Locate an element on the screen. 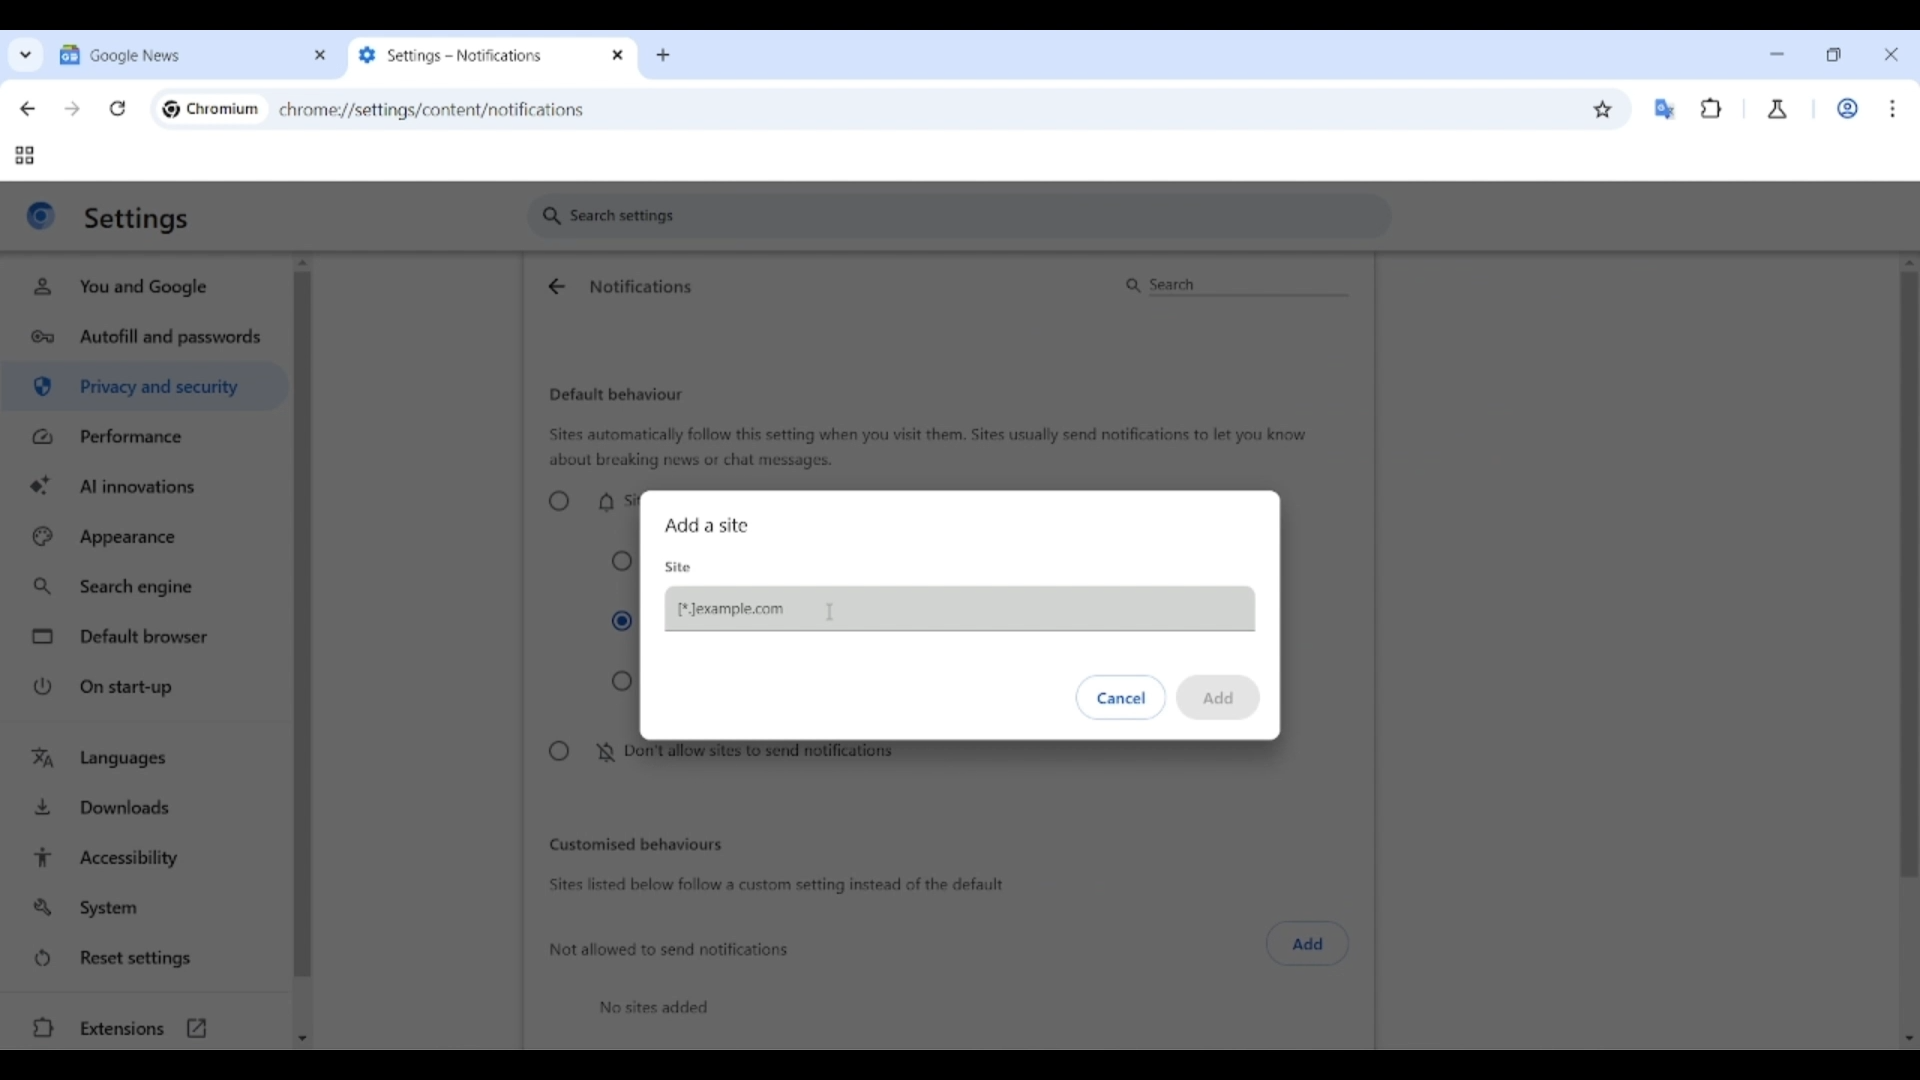  System is located at coordinates (144, 908).